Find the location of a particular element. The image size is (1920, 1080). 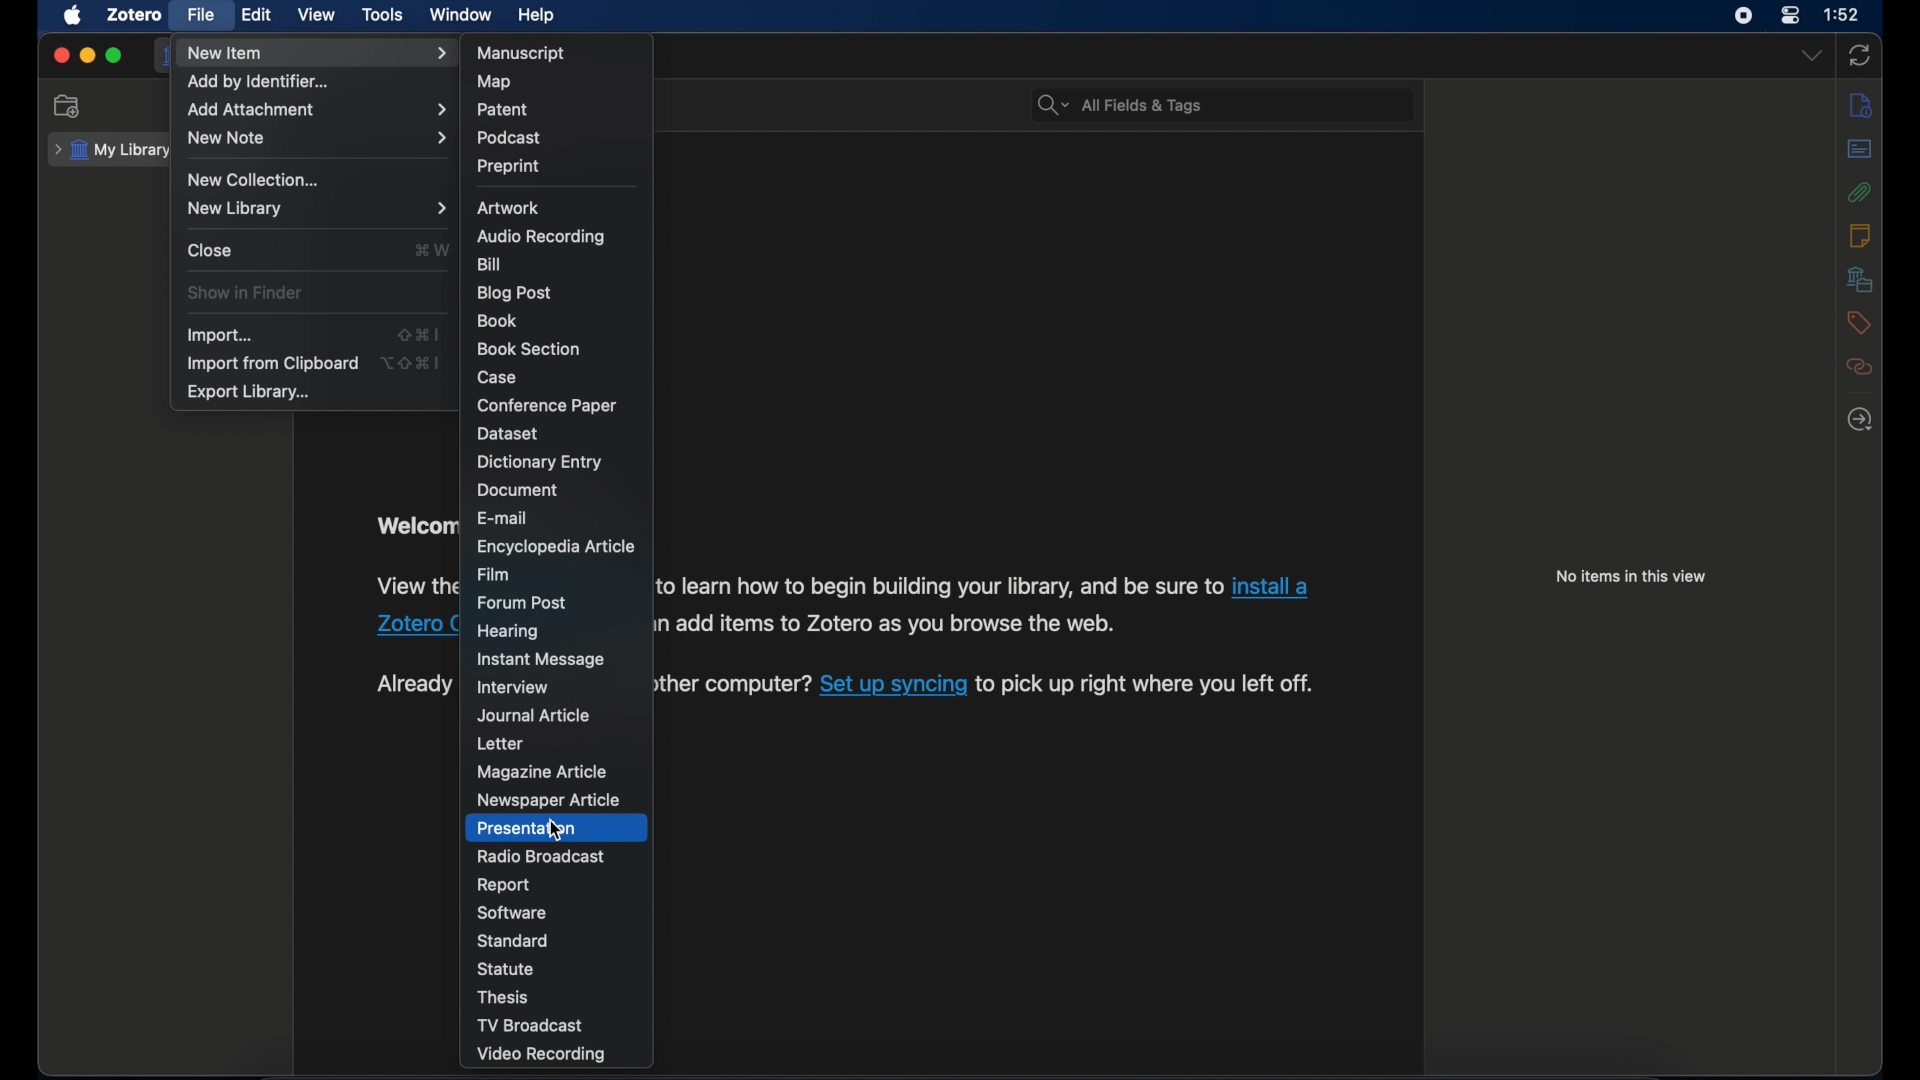

sync is located at coordinates (1860, 57).